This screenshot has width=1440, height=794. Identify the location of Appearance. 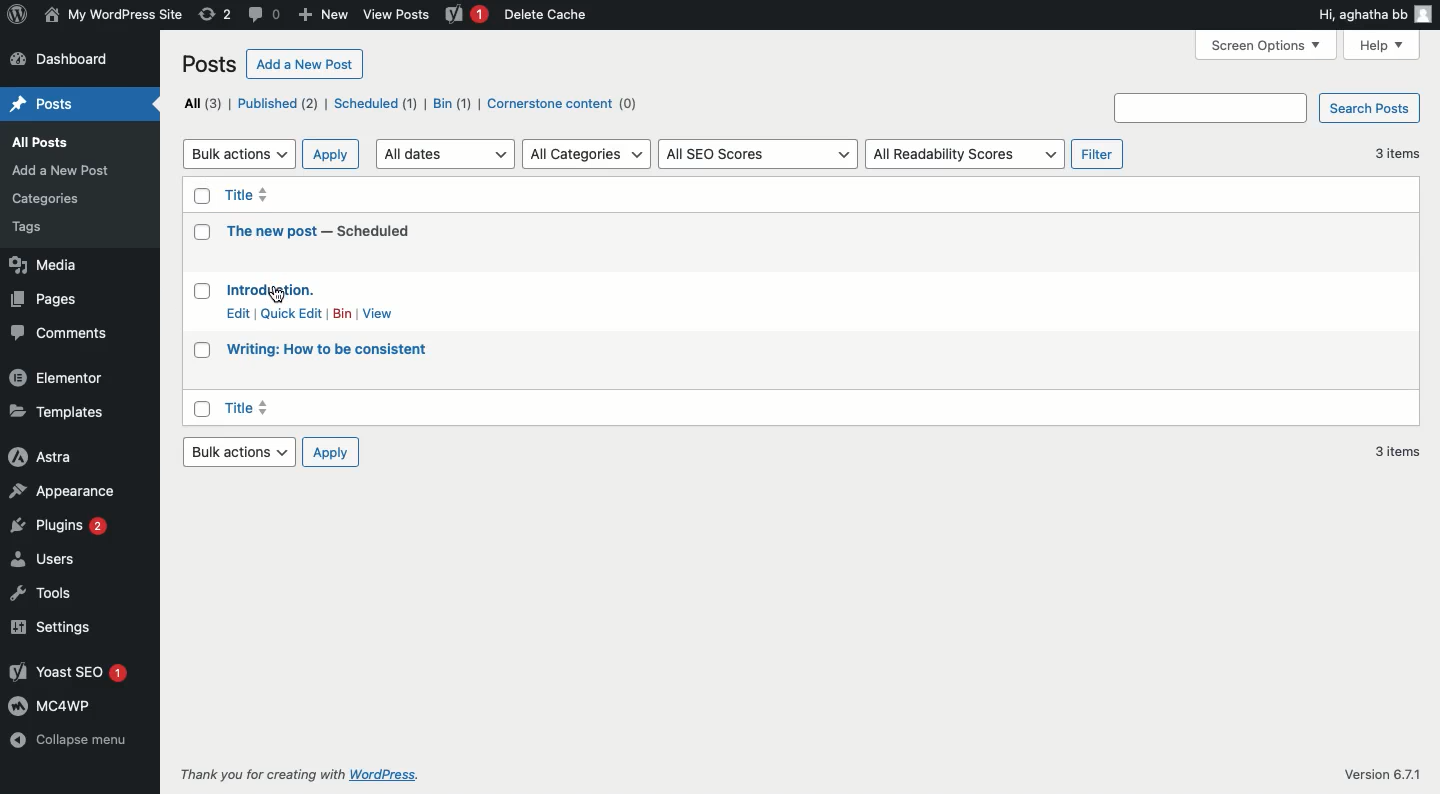
(66, 491).